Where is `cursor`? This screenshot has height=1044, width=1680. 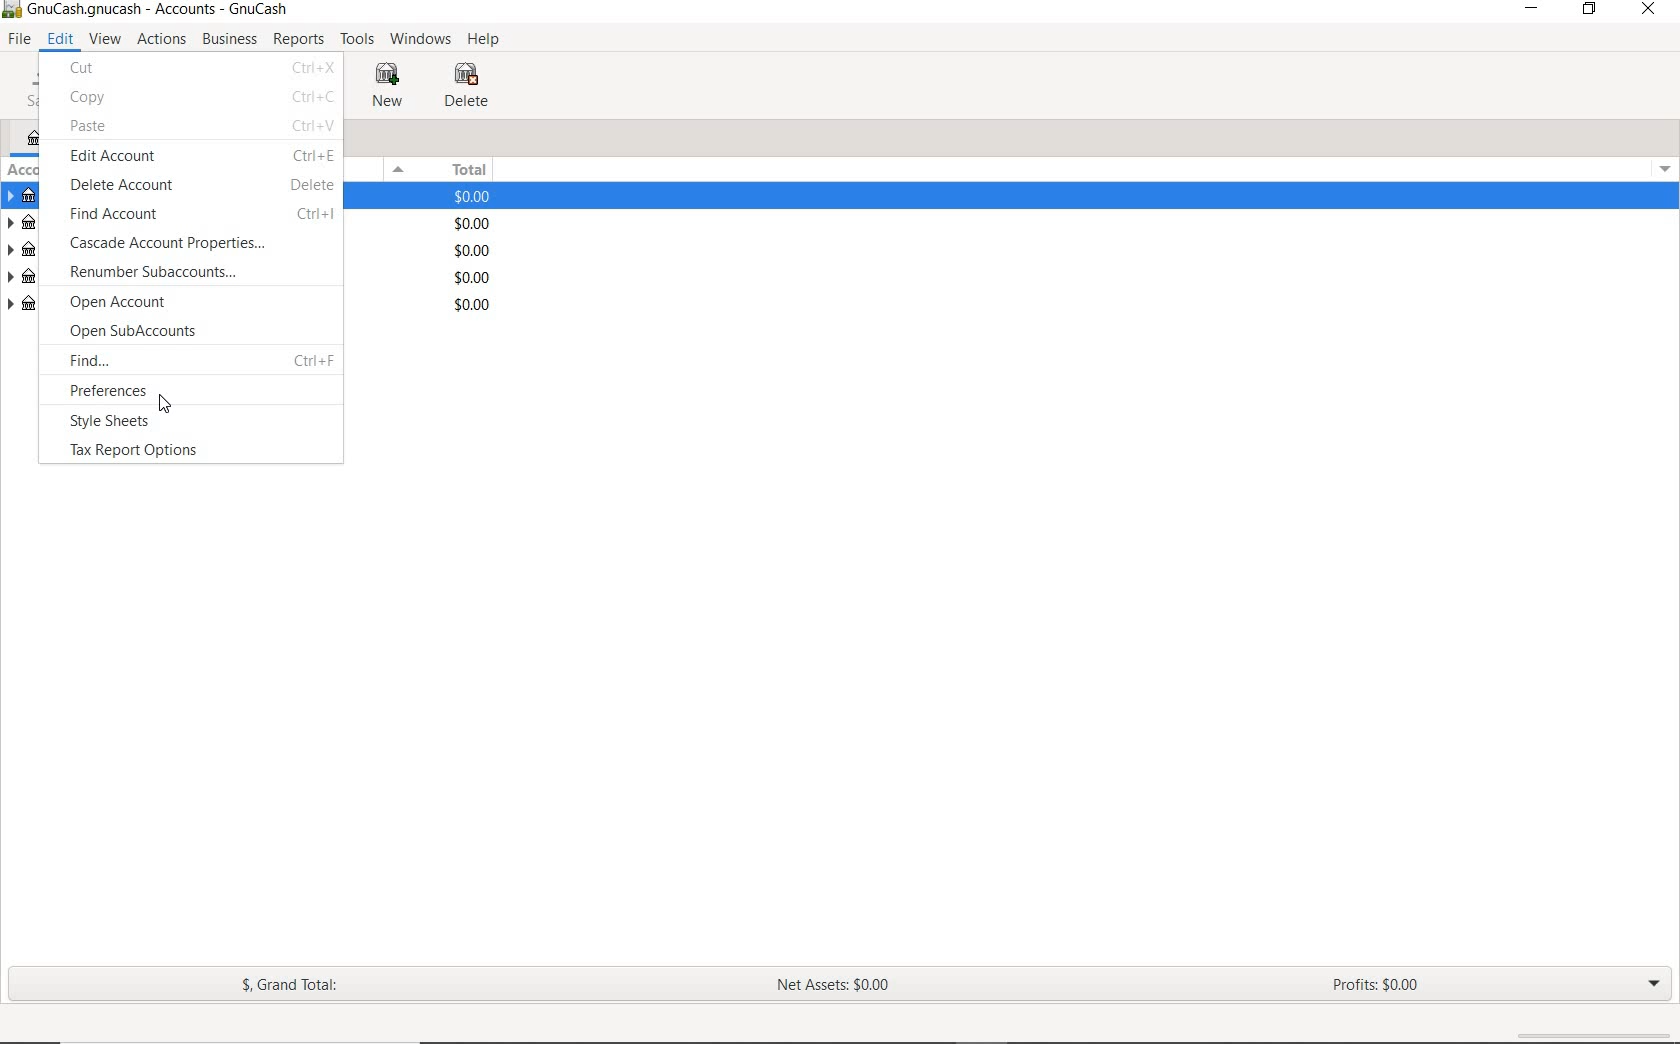 cursor is located at coordinates (163, 403).